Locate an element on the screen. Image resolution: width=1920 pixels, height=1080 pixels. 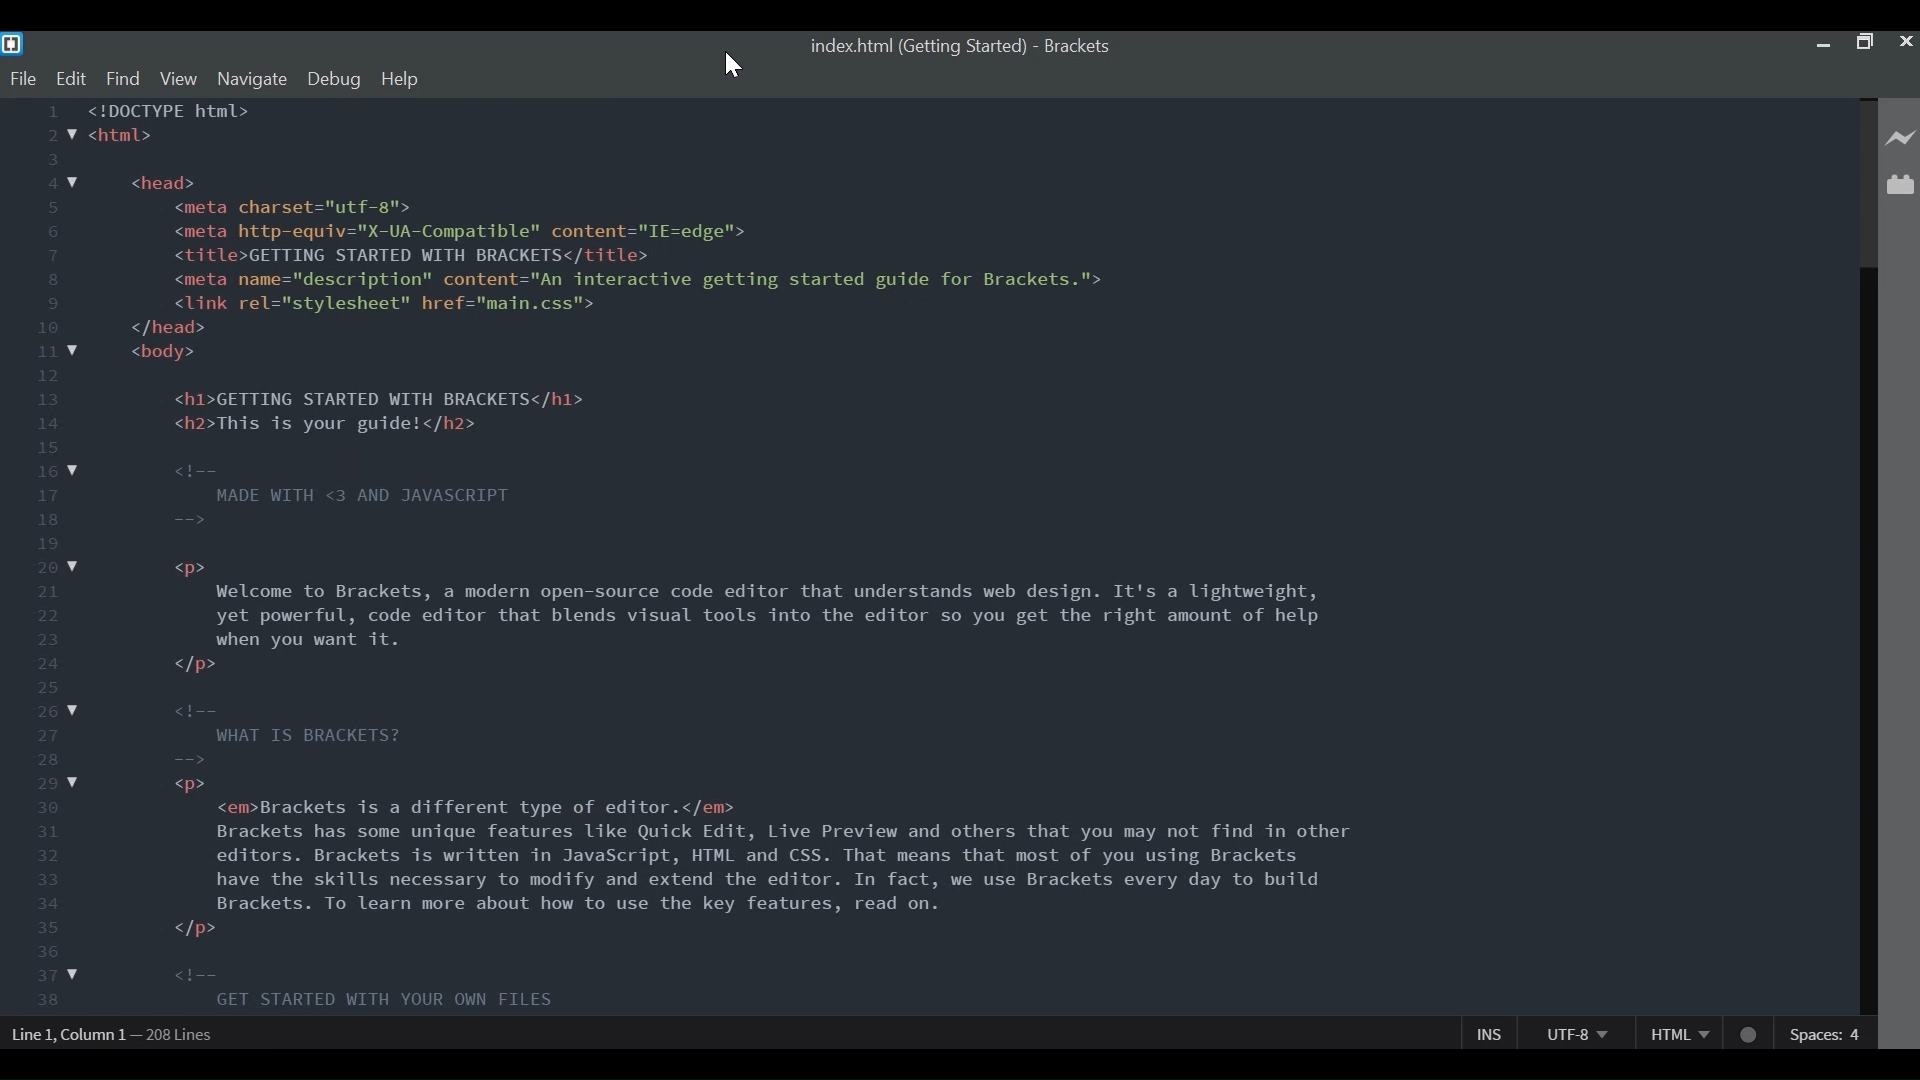
Edit is located at coordinates (70, 82).